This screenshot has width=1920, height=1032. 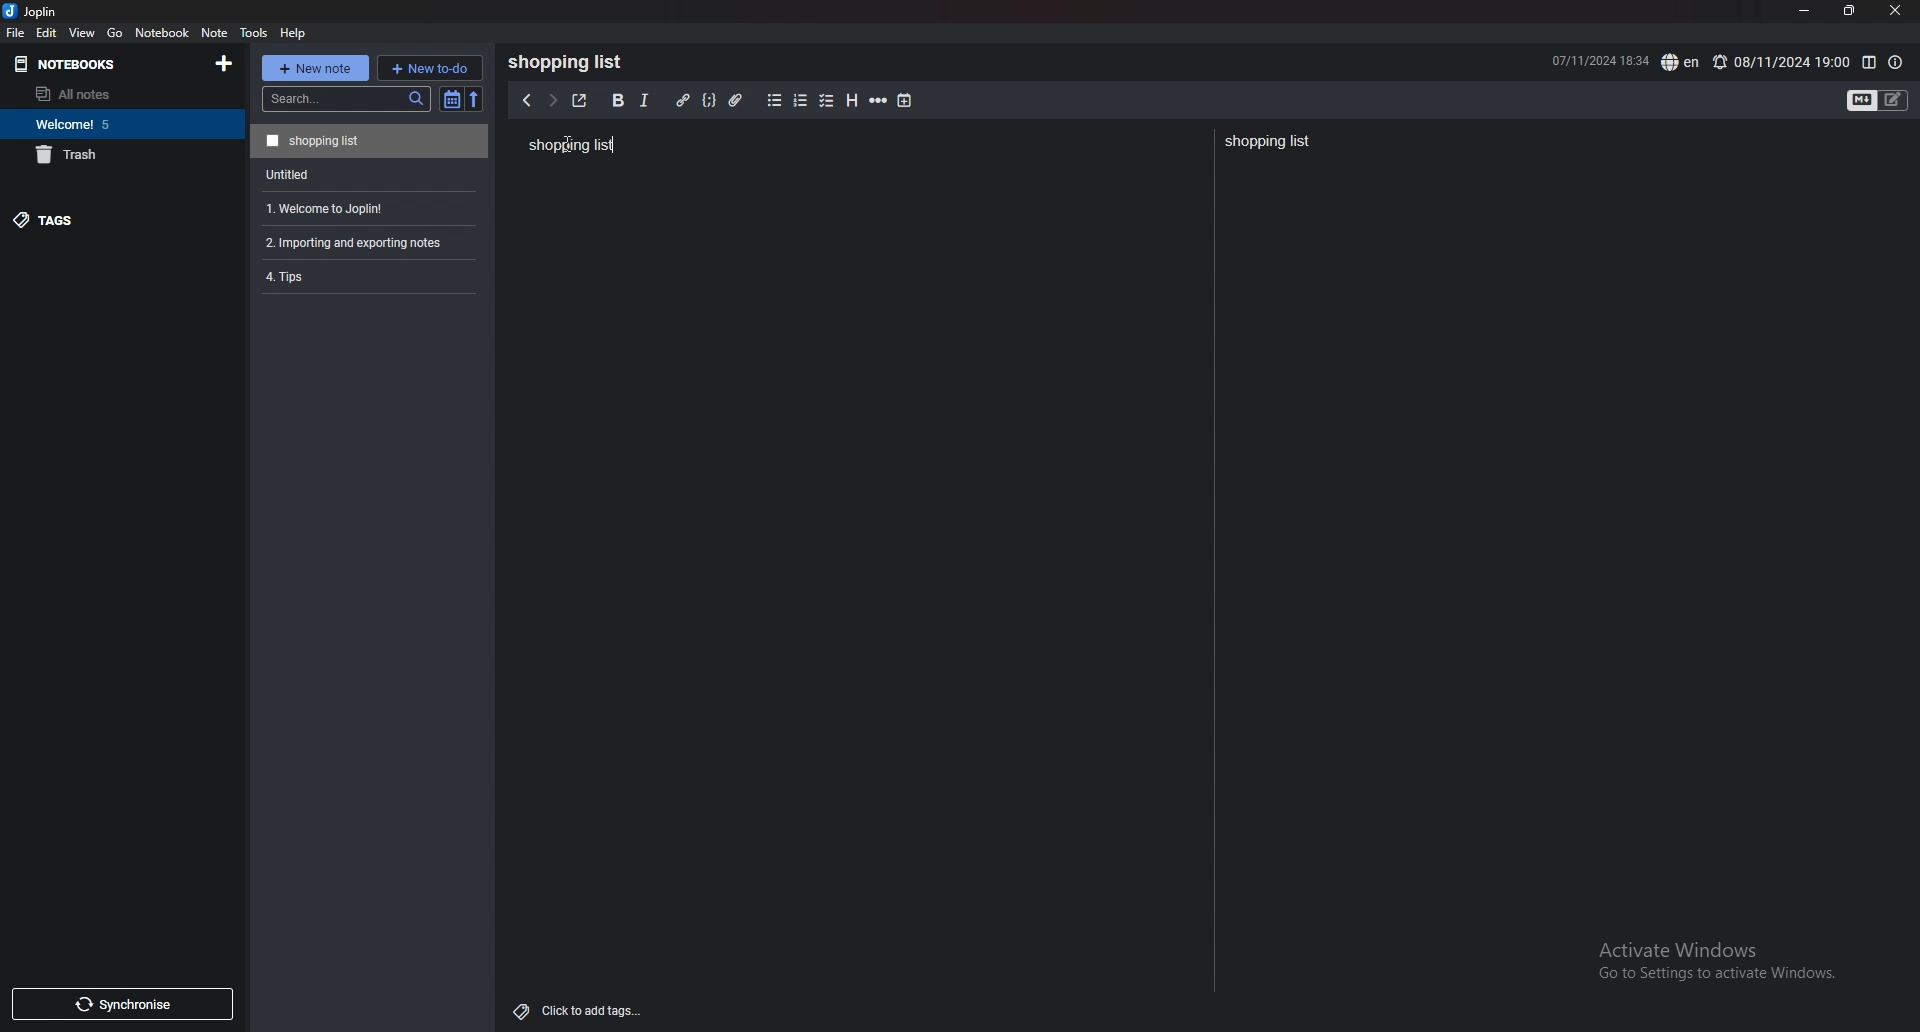 What do you see at coordinates (1869, 63) in the screenshot?
I see `toggle editor layout` at bounding box center [1869, 63].